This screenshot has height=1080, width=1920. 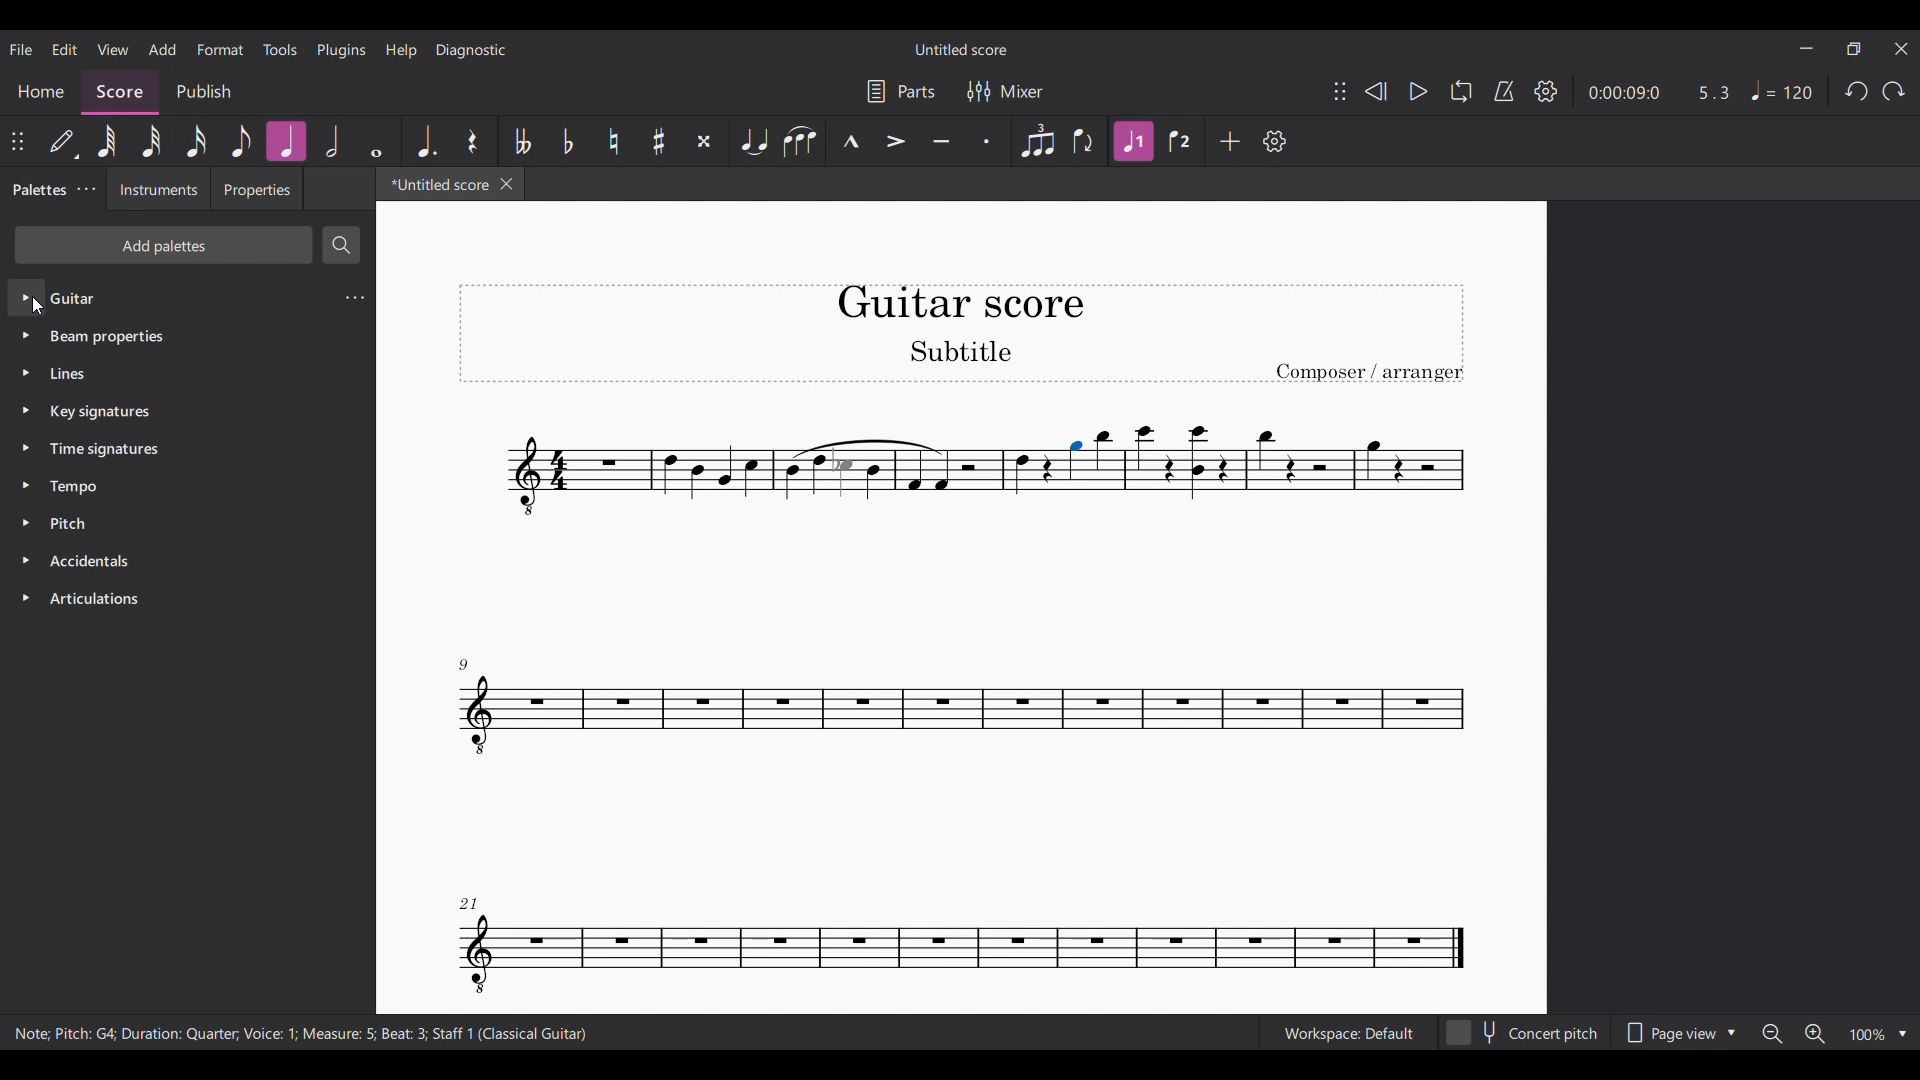 I want to click on Tempo, so click(x=1780, y=90).